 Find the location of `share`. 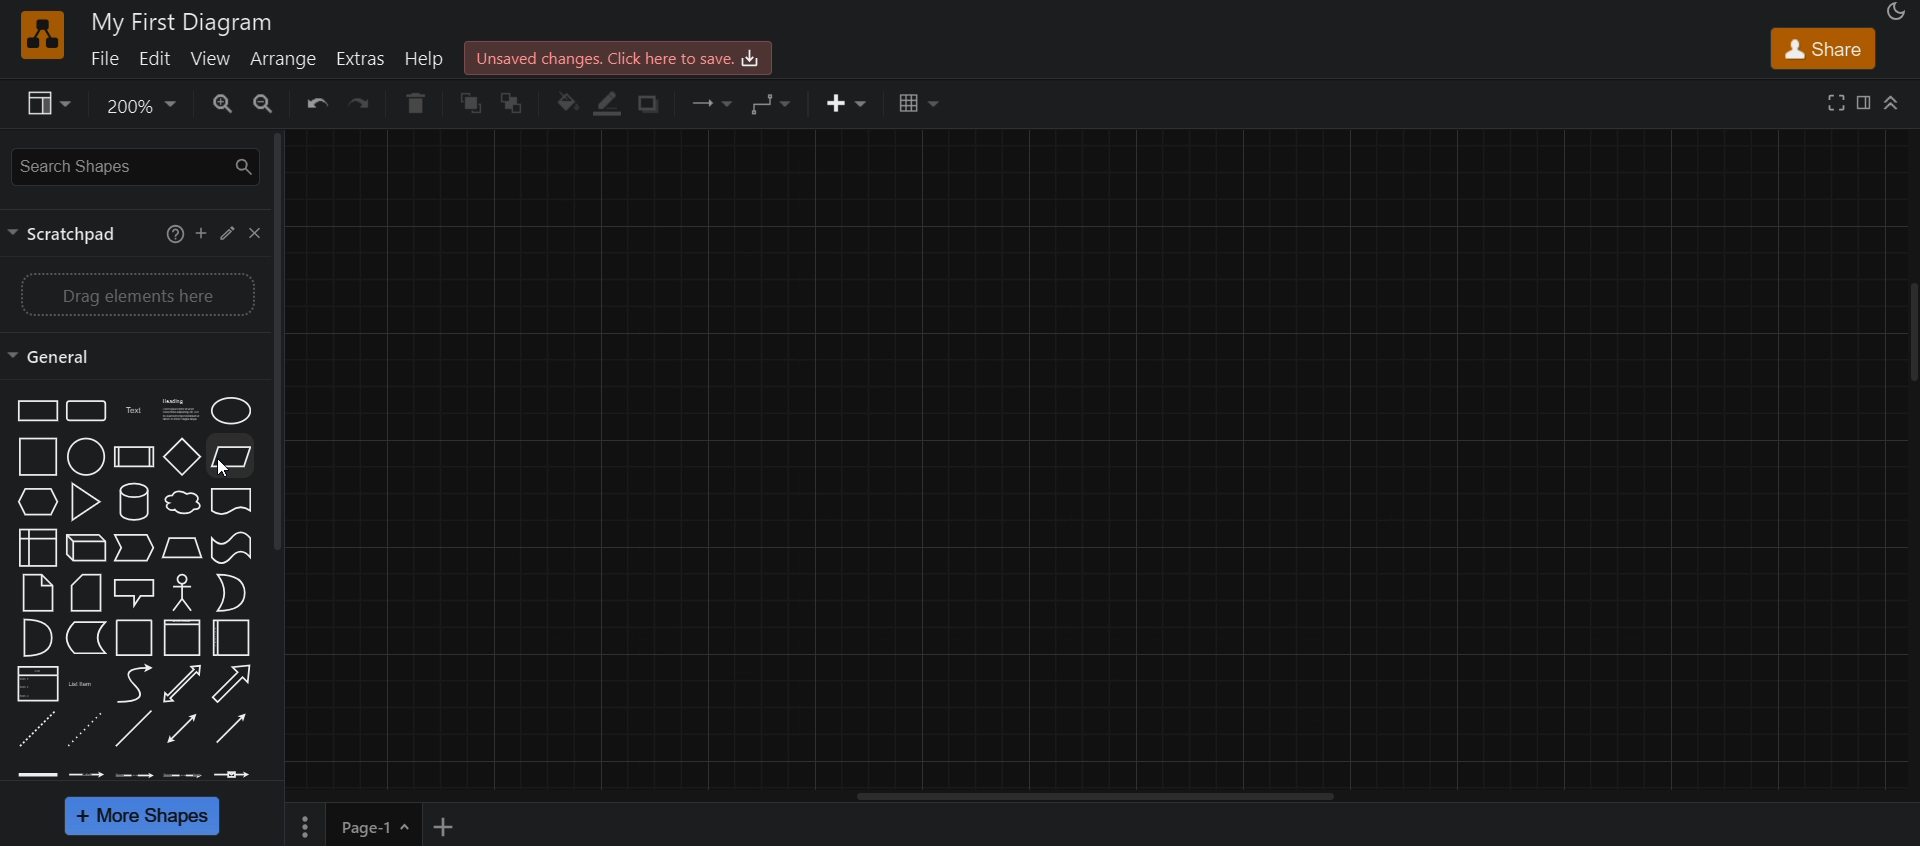

share is located at coordinates (1821, 48).